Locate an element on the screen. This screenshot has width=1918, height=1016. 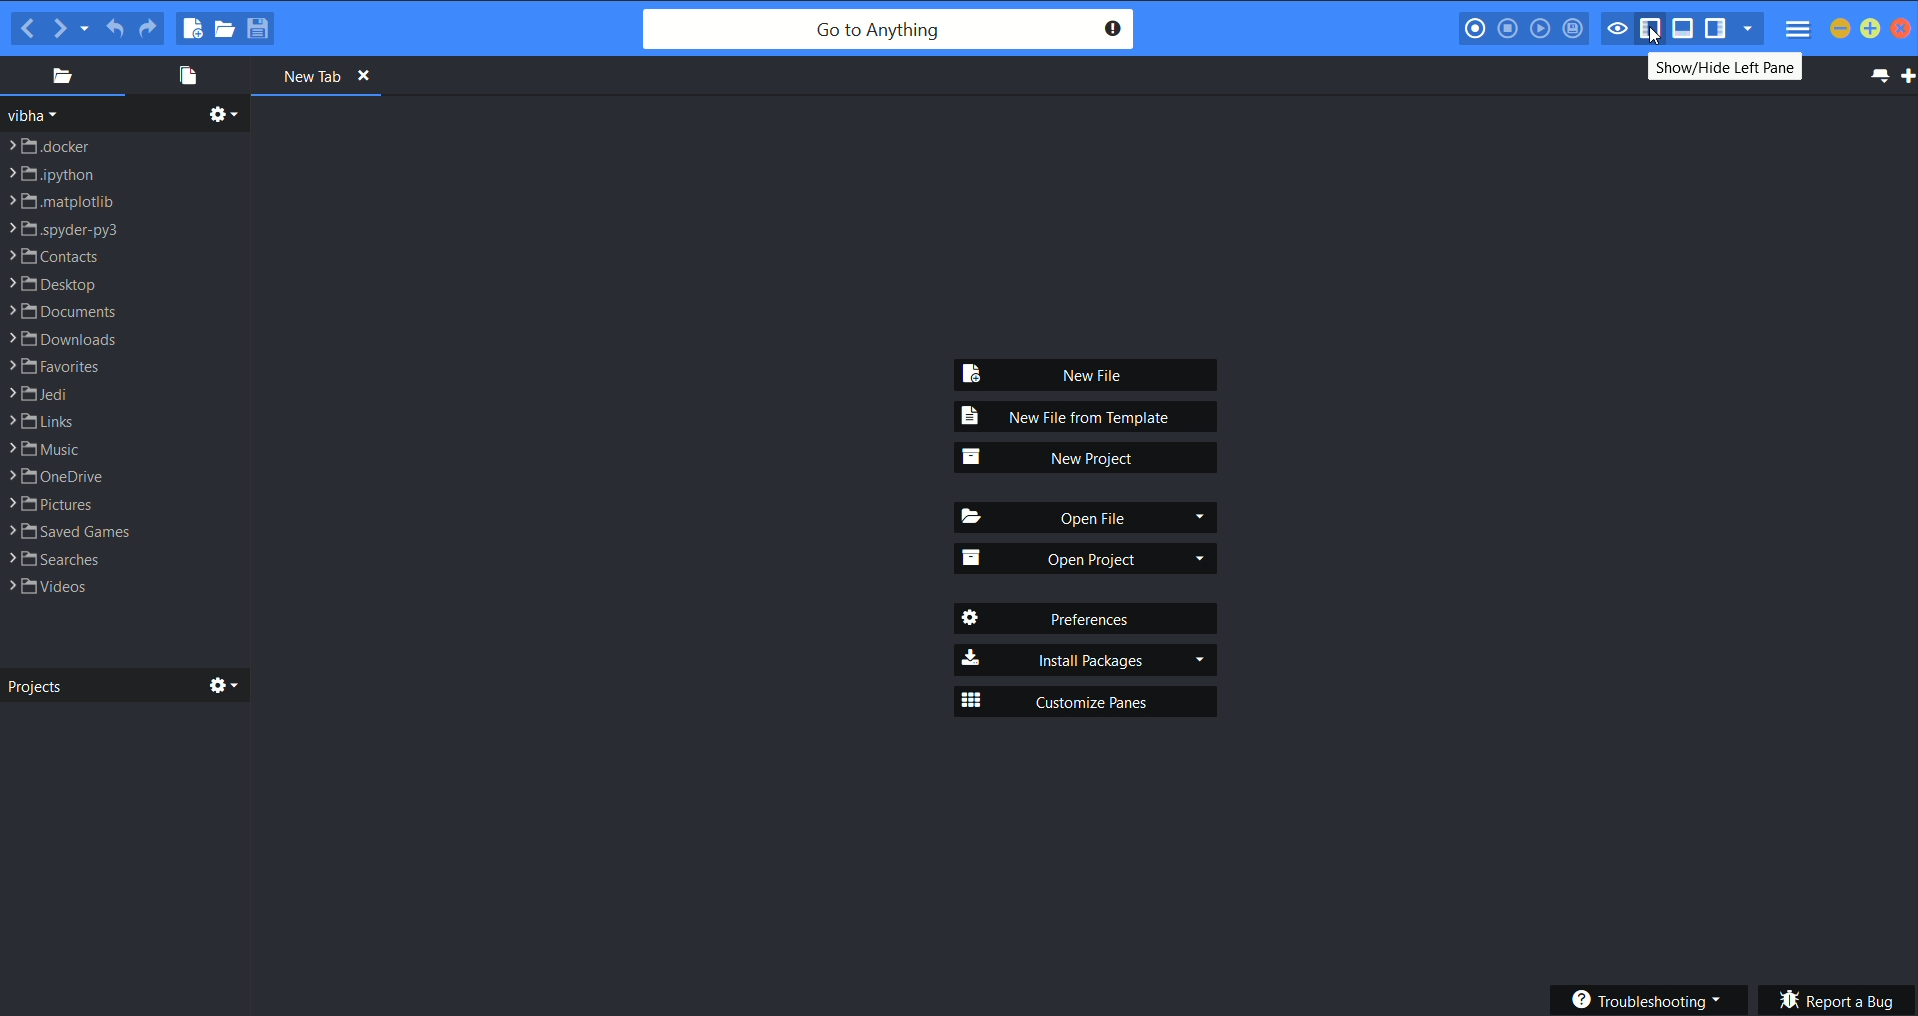
text is located at coordinates (1721, 68).